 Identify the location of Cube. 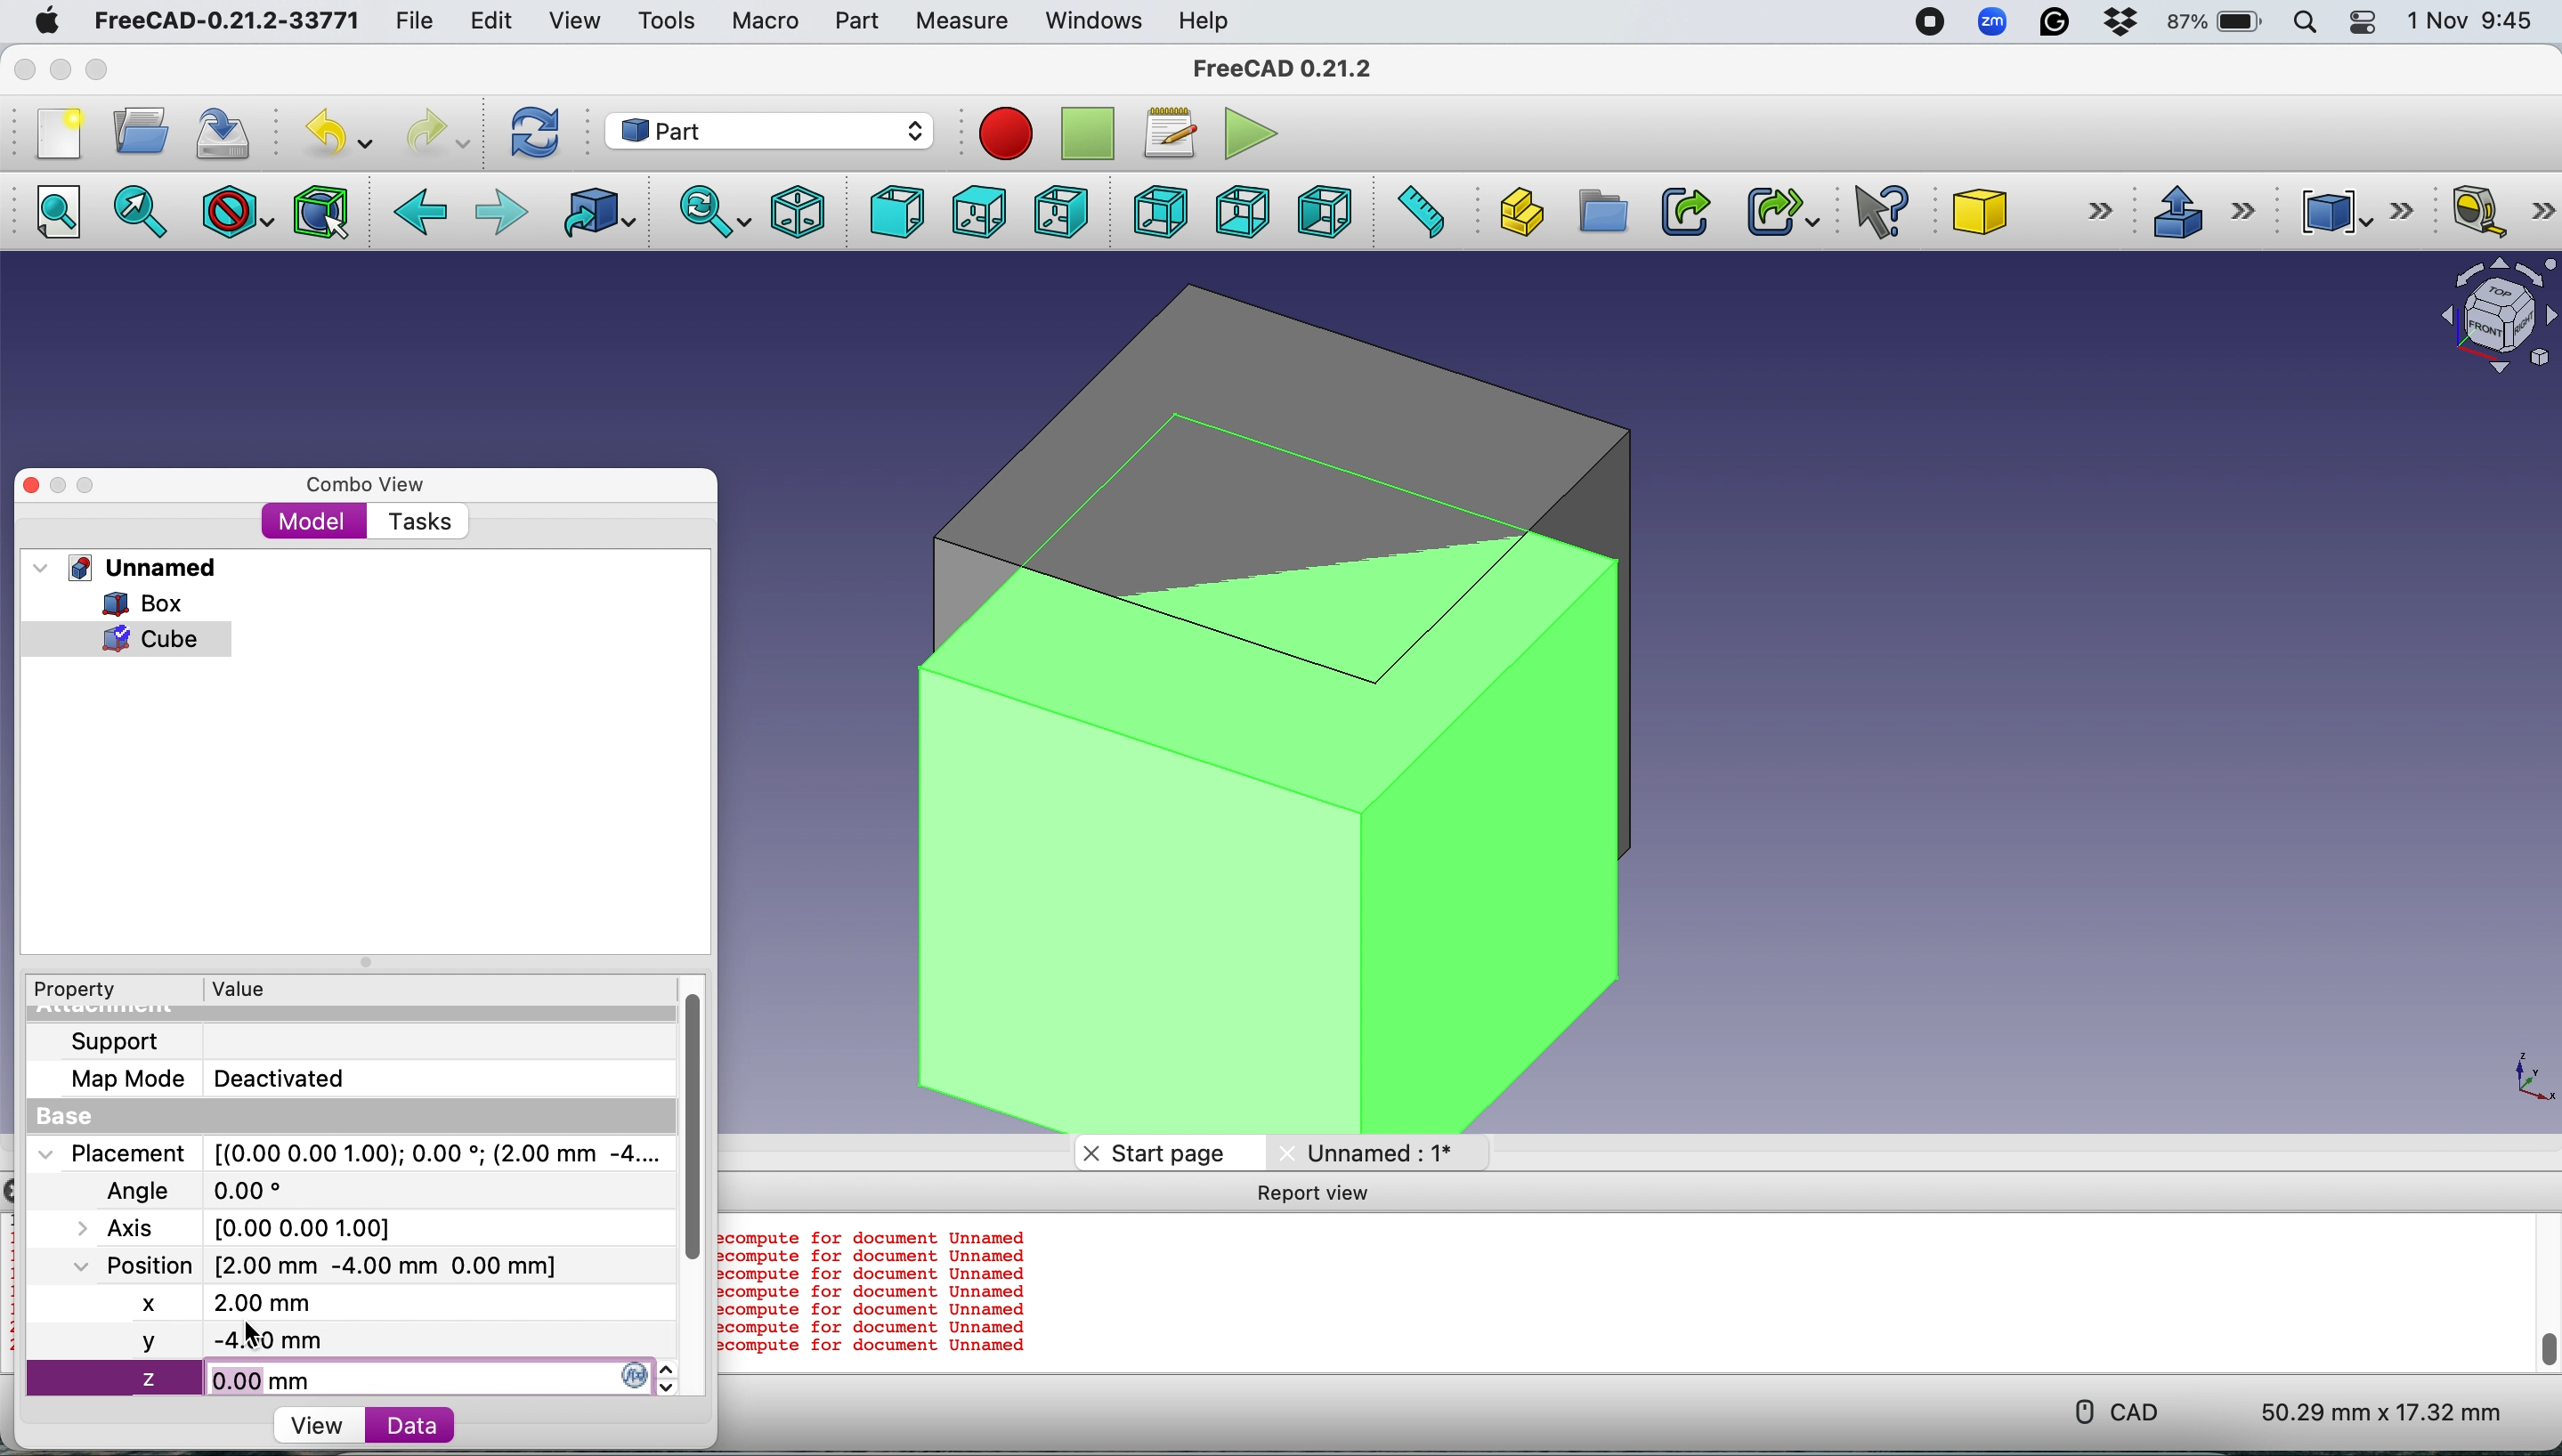
(2026, 211).